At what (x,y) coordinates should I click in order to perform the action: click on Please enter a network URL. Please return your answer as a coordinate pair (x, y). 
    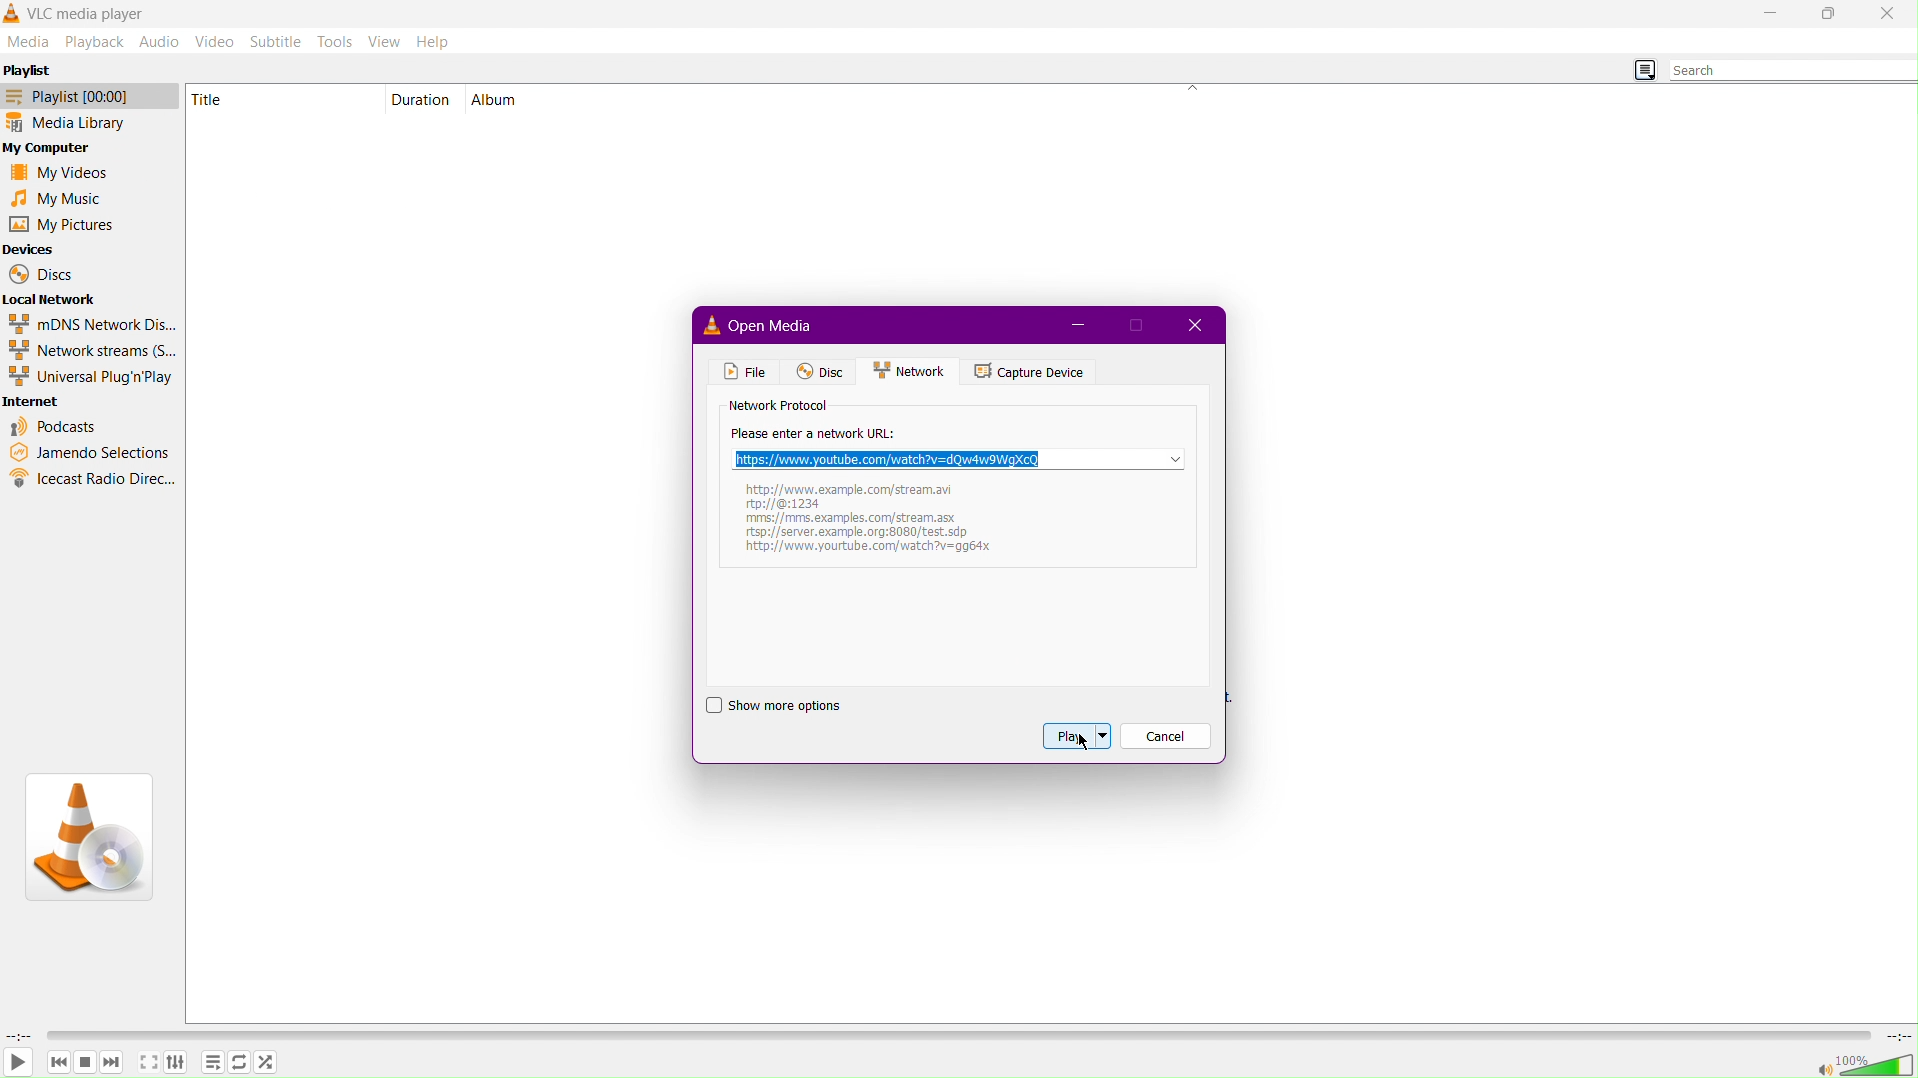
    Looking at the image, I should click on (814, 433).